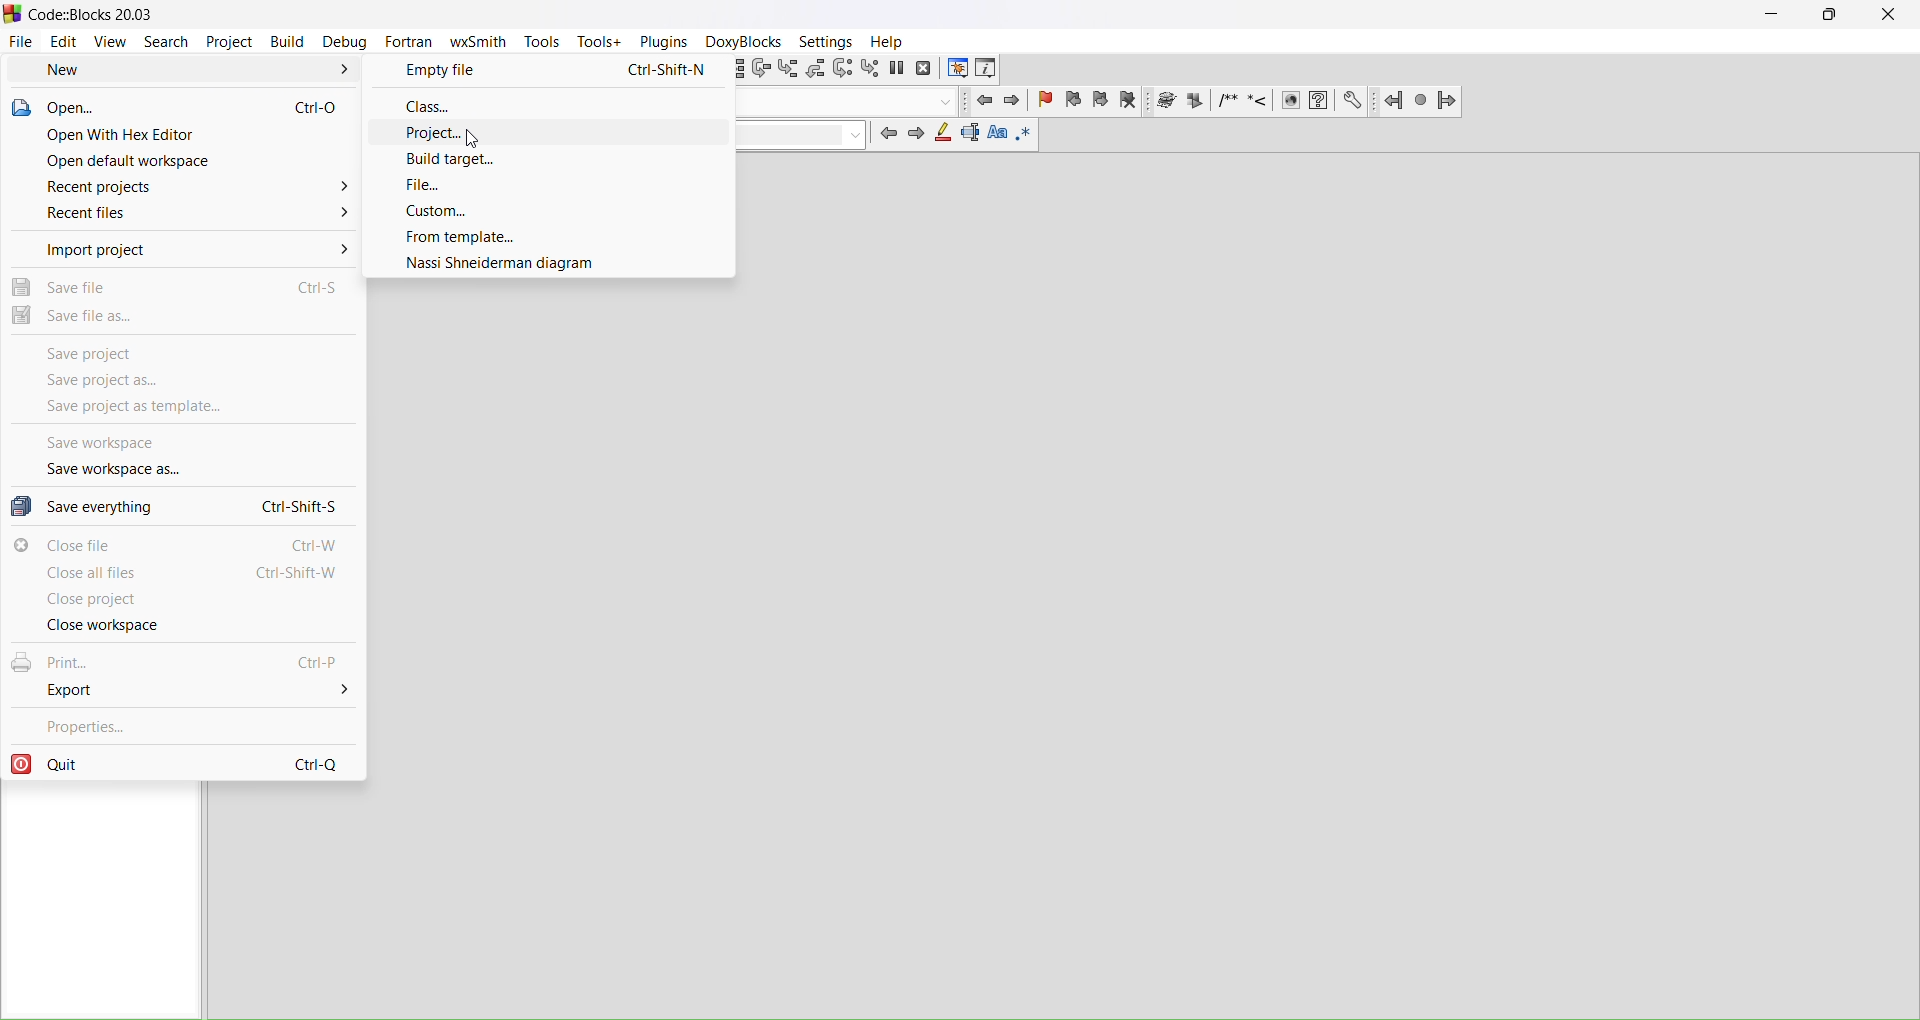 The image size is (1920, 1020). I want to click on previous bookmark, so click(1075, 102).